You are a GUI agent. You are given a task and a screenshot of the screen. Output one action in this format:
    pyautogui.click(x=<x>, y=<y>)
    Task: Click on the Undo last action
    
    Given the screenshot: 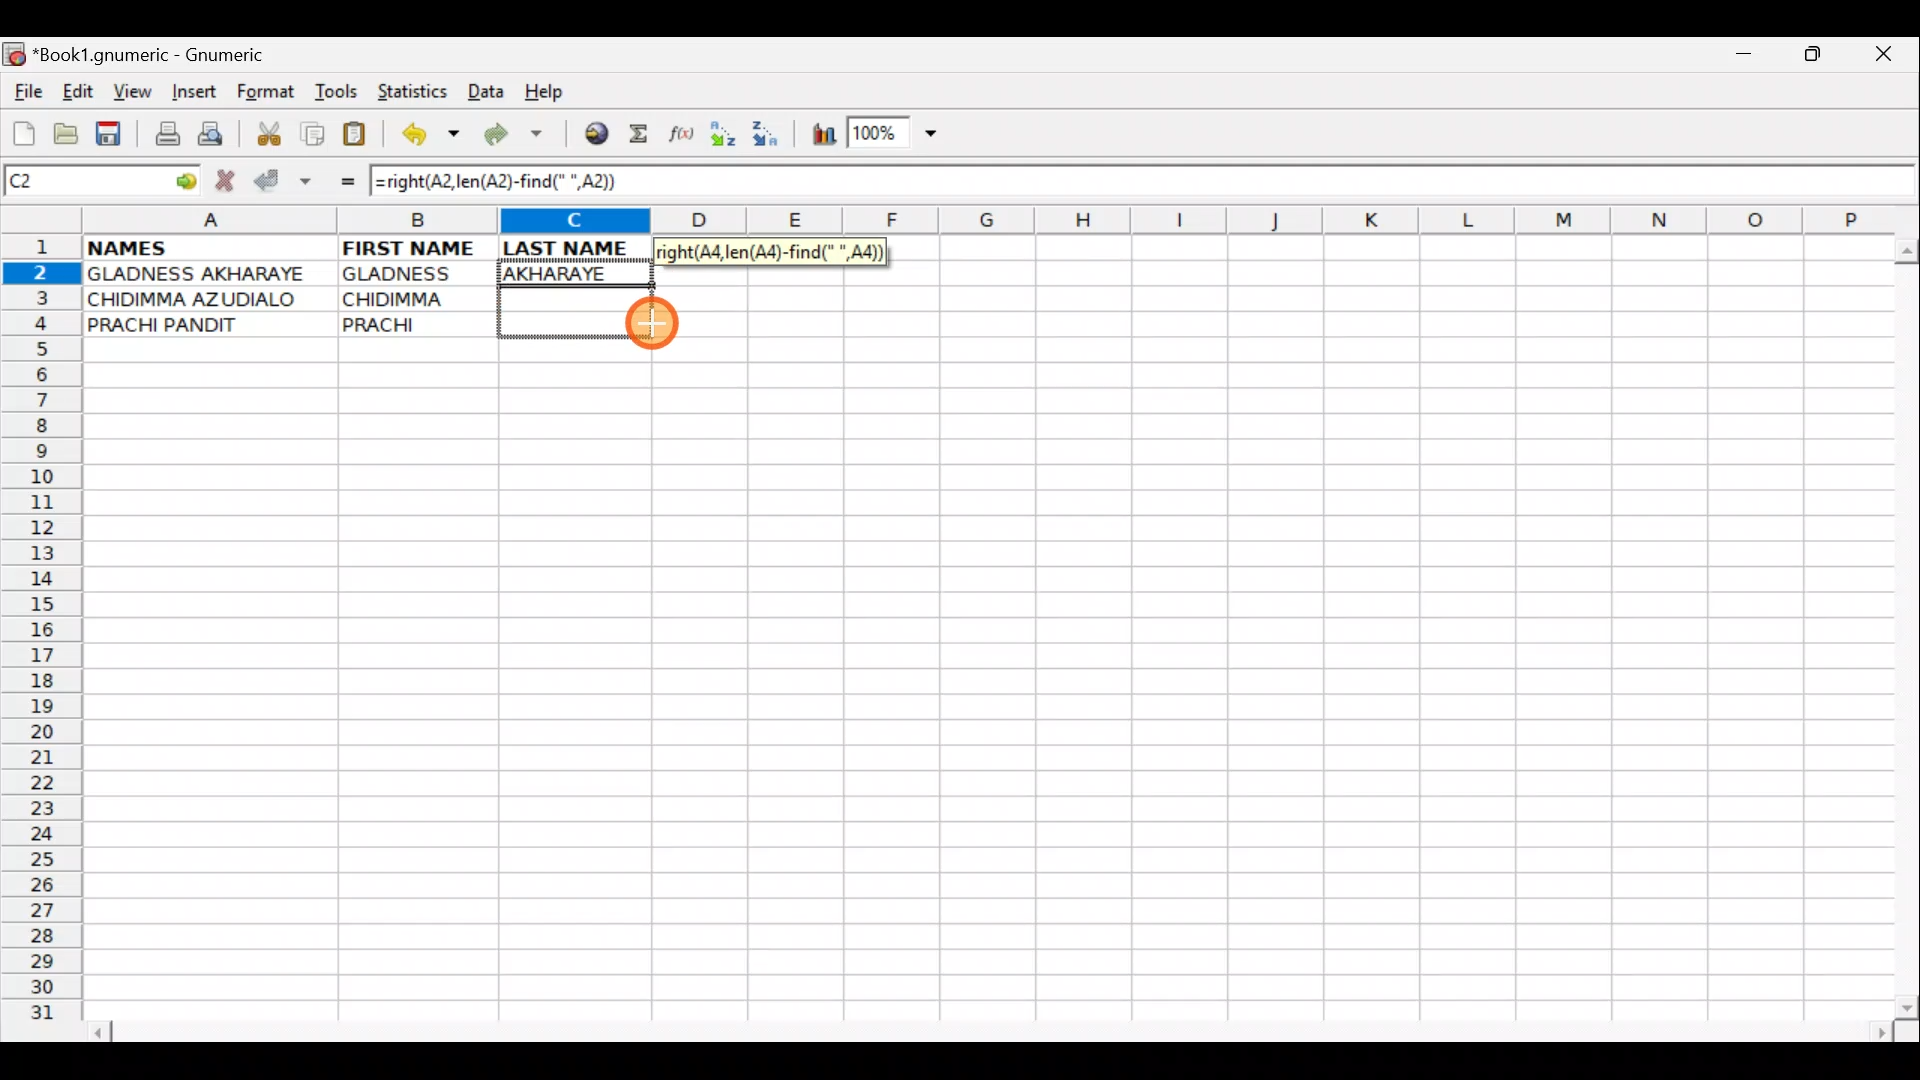 What is the action you would take?
    pyautogui.click(x=433, y=137)
    